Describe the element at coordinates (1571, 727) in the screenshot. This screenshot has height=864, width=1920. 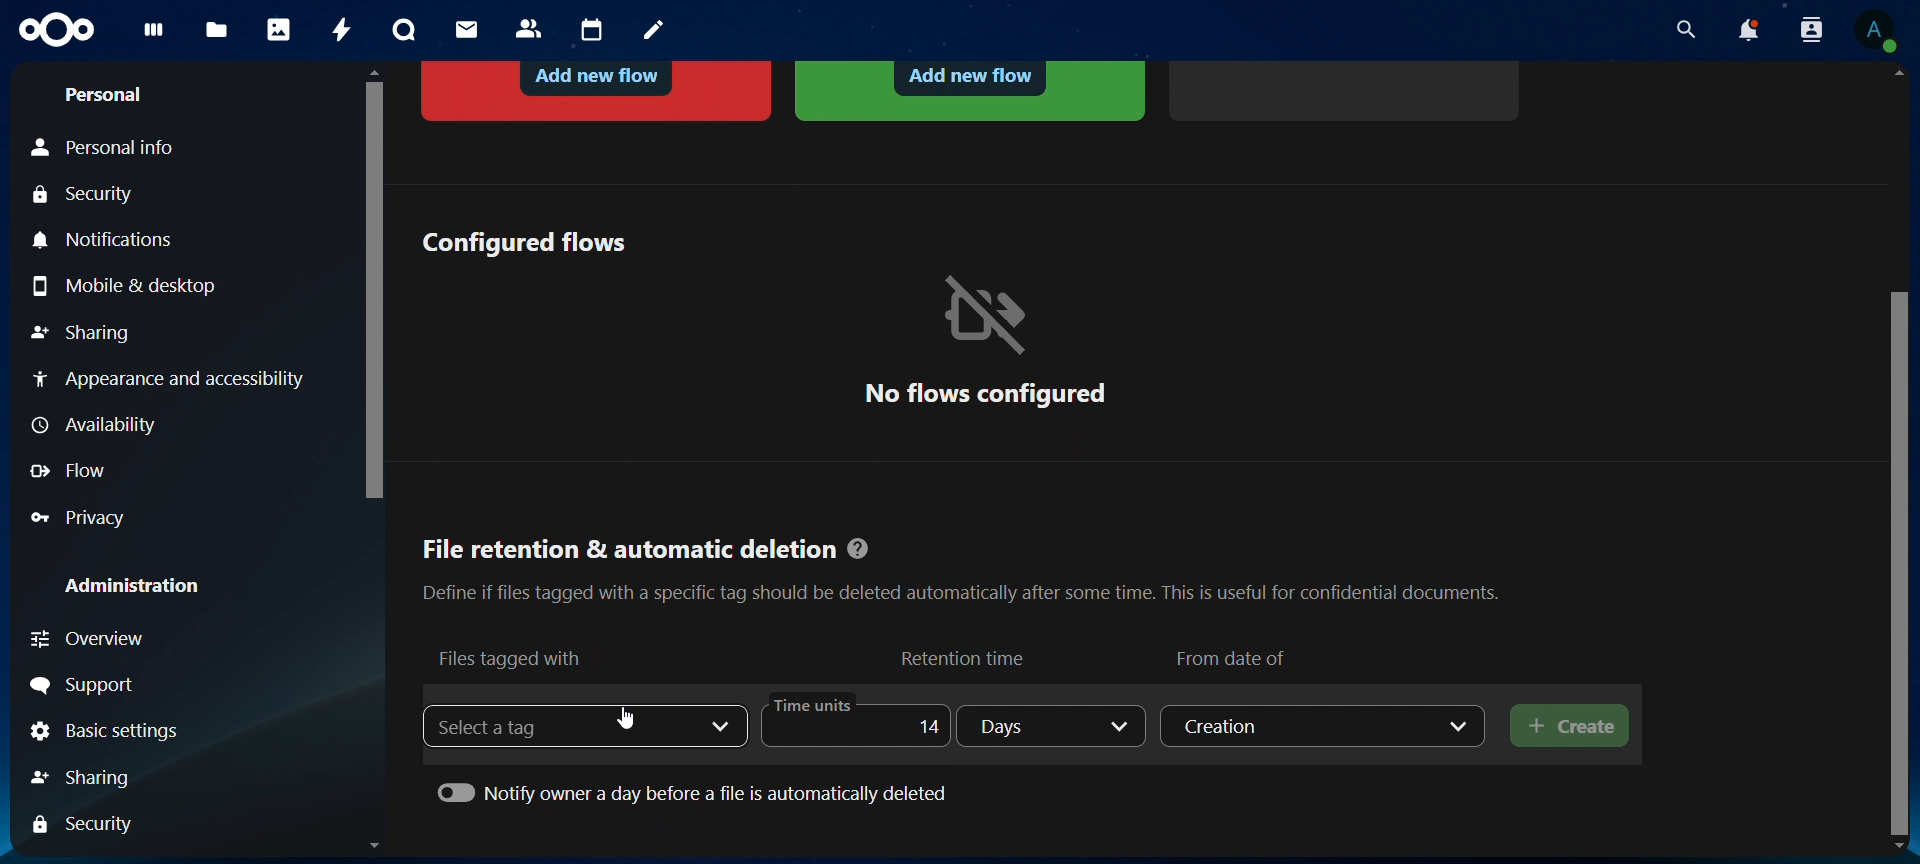
I see `create` at that location.